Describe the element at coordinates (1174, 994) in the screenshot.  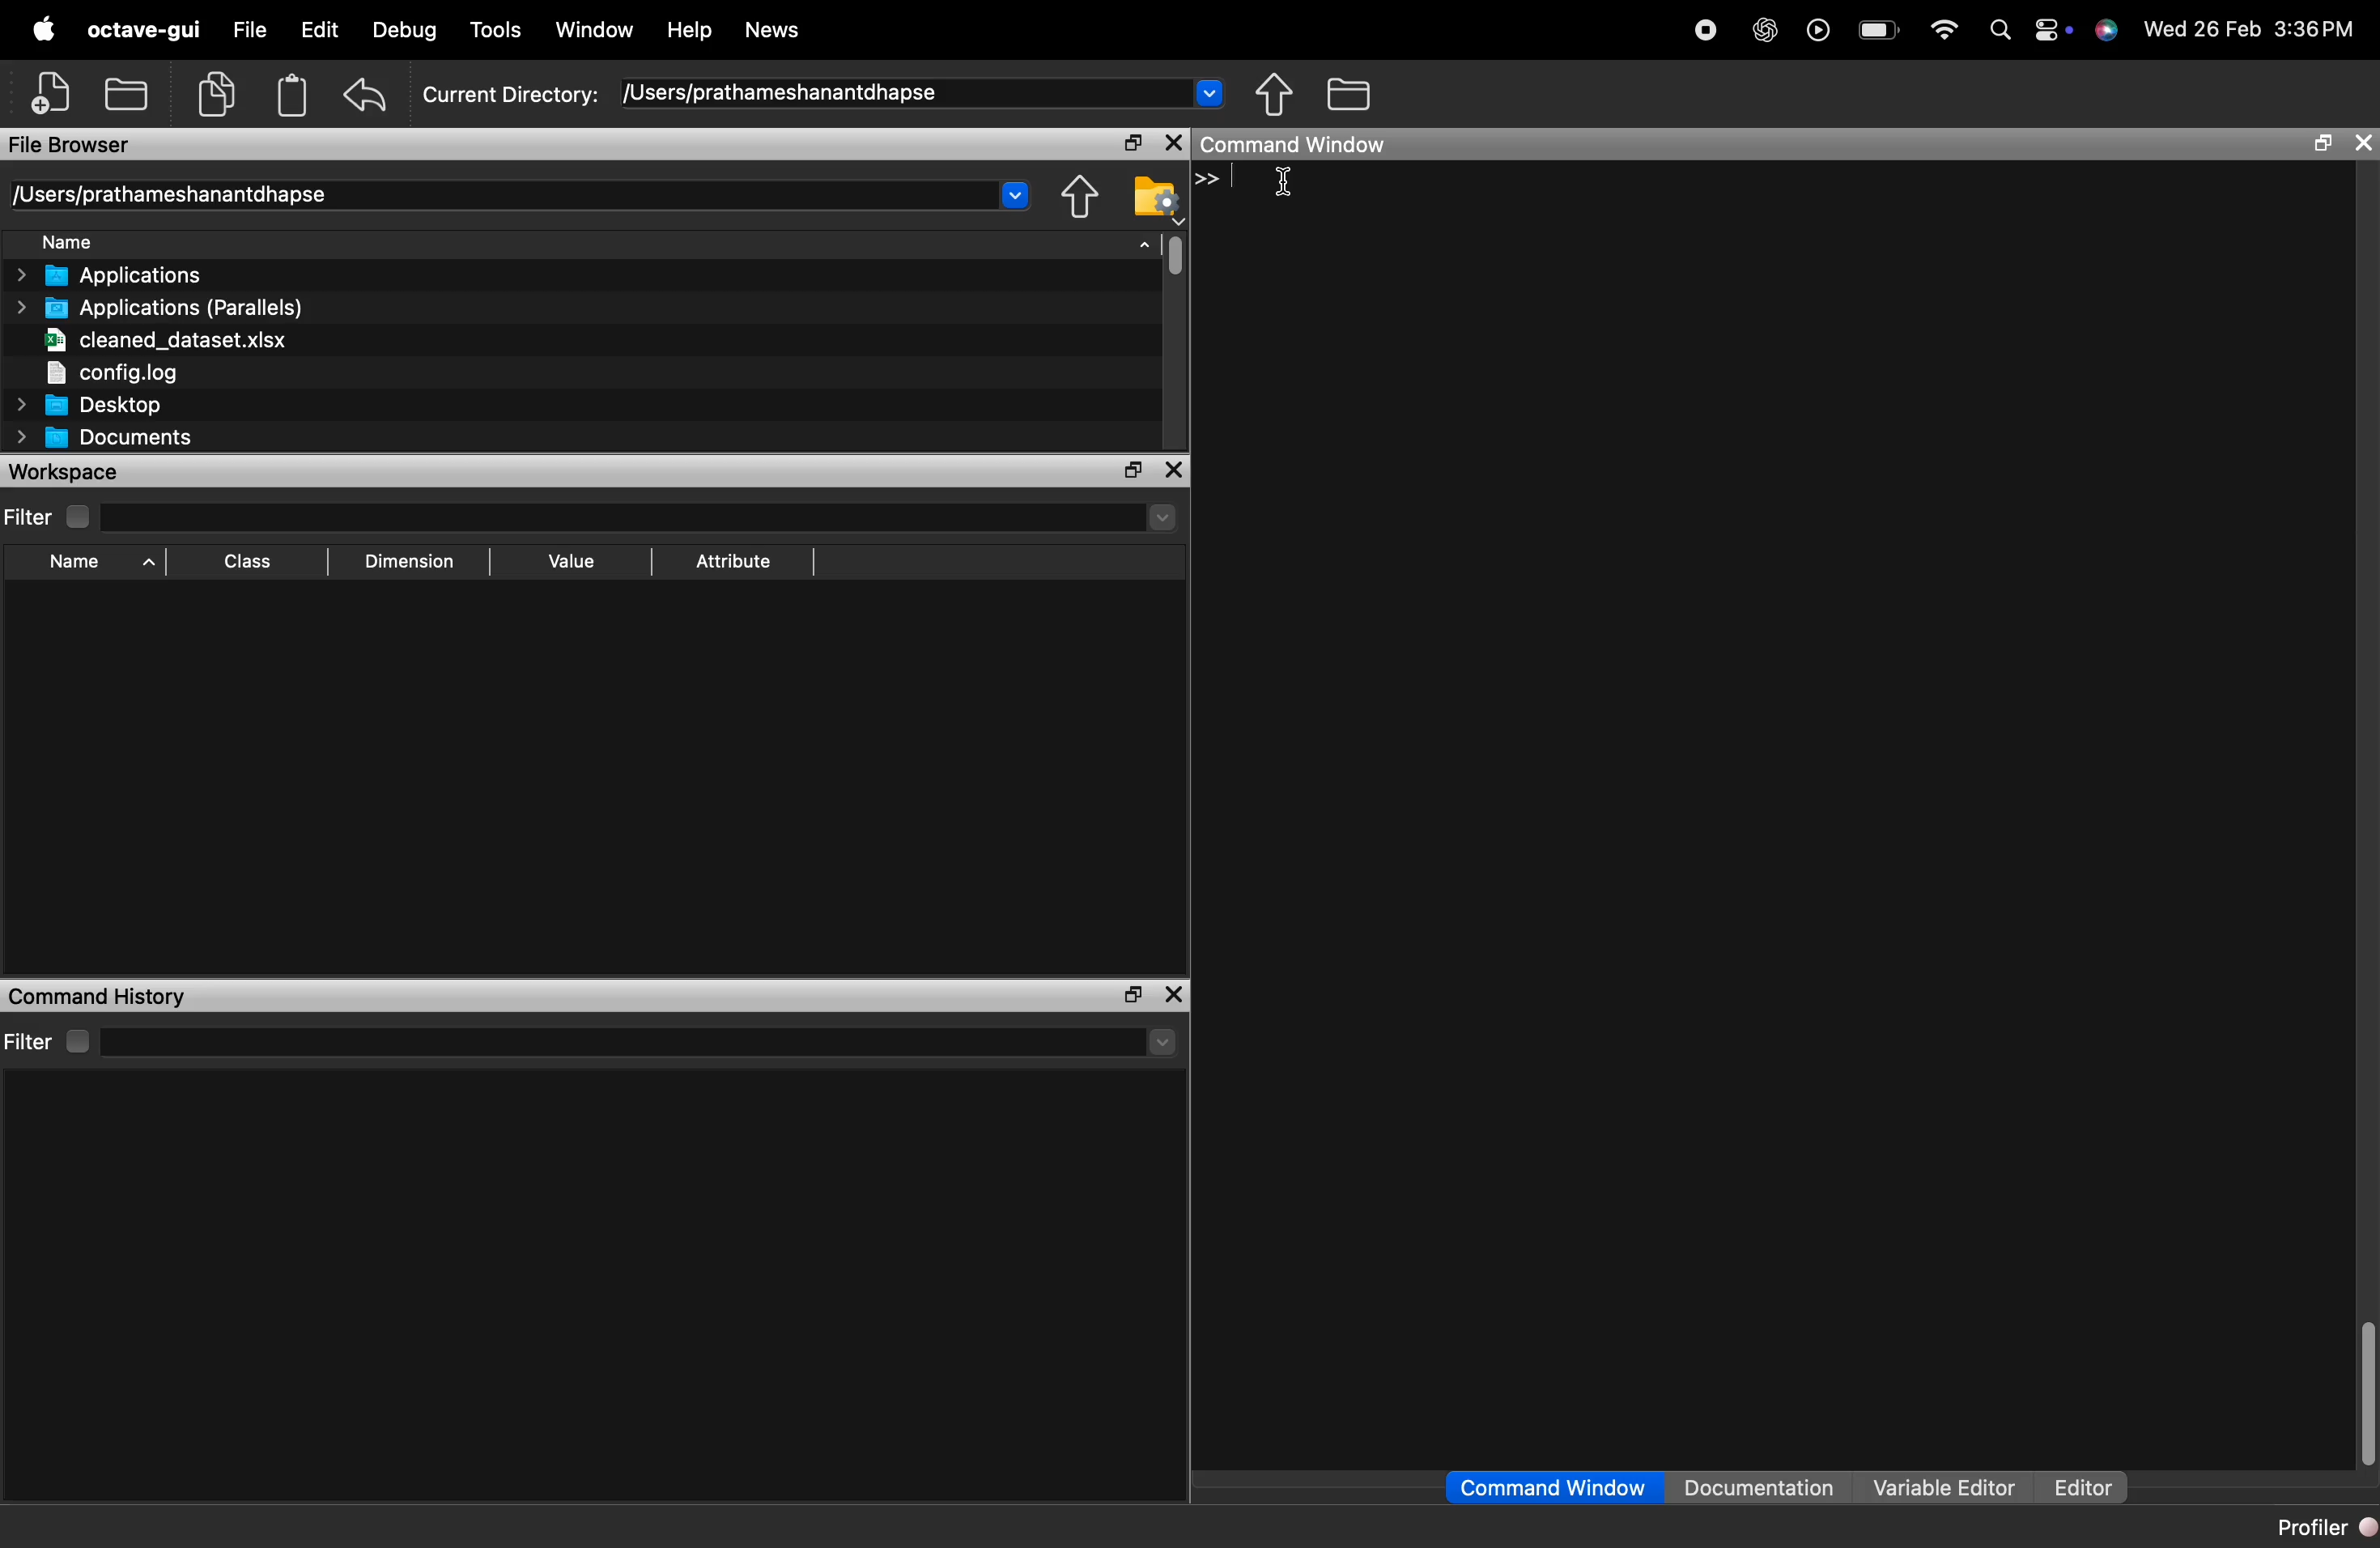
I see `close` at that location.